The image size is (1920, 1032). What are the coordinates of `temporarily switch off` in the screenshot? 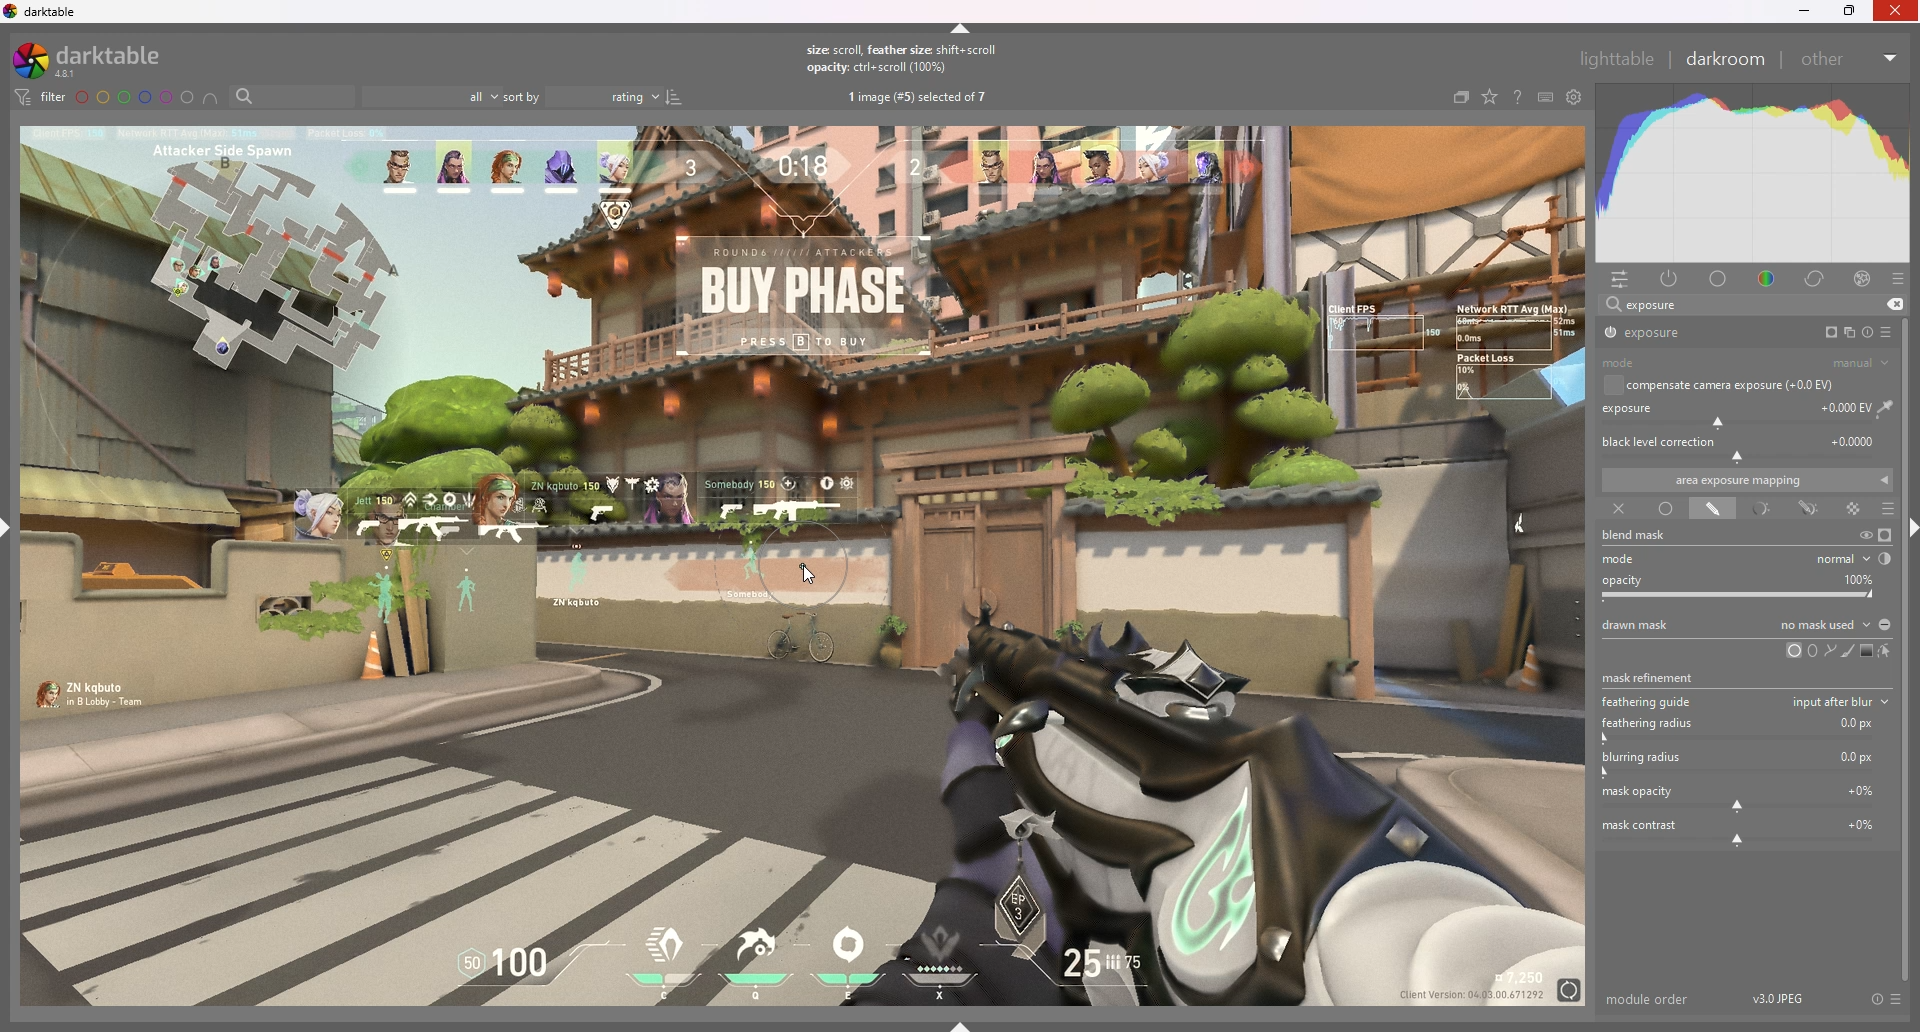 It's located at (1864, 535).